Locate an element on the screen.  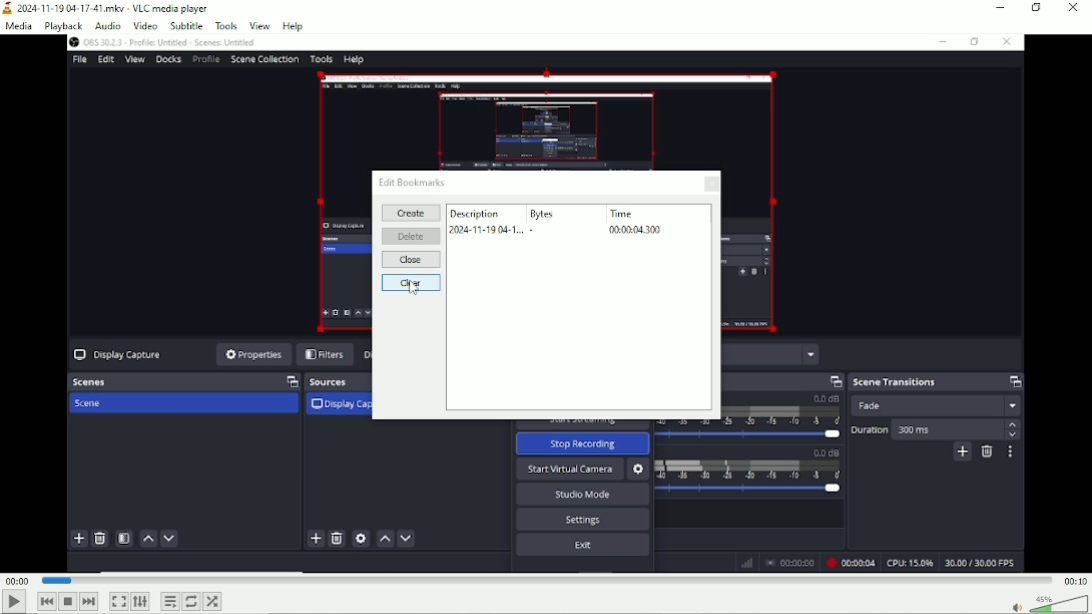
Audio is located at coordinates (106, 25).